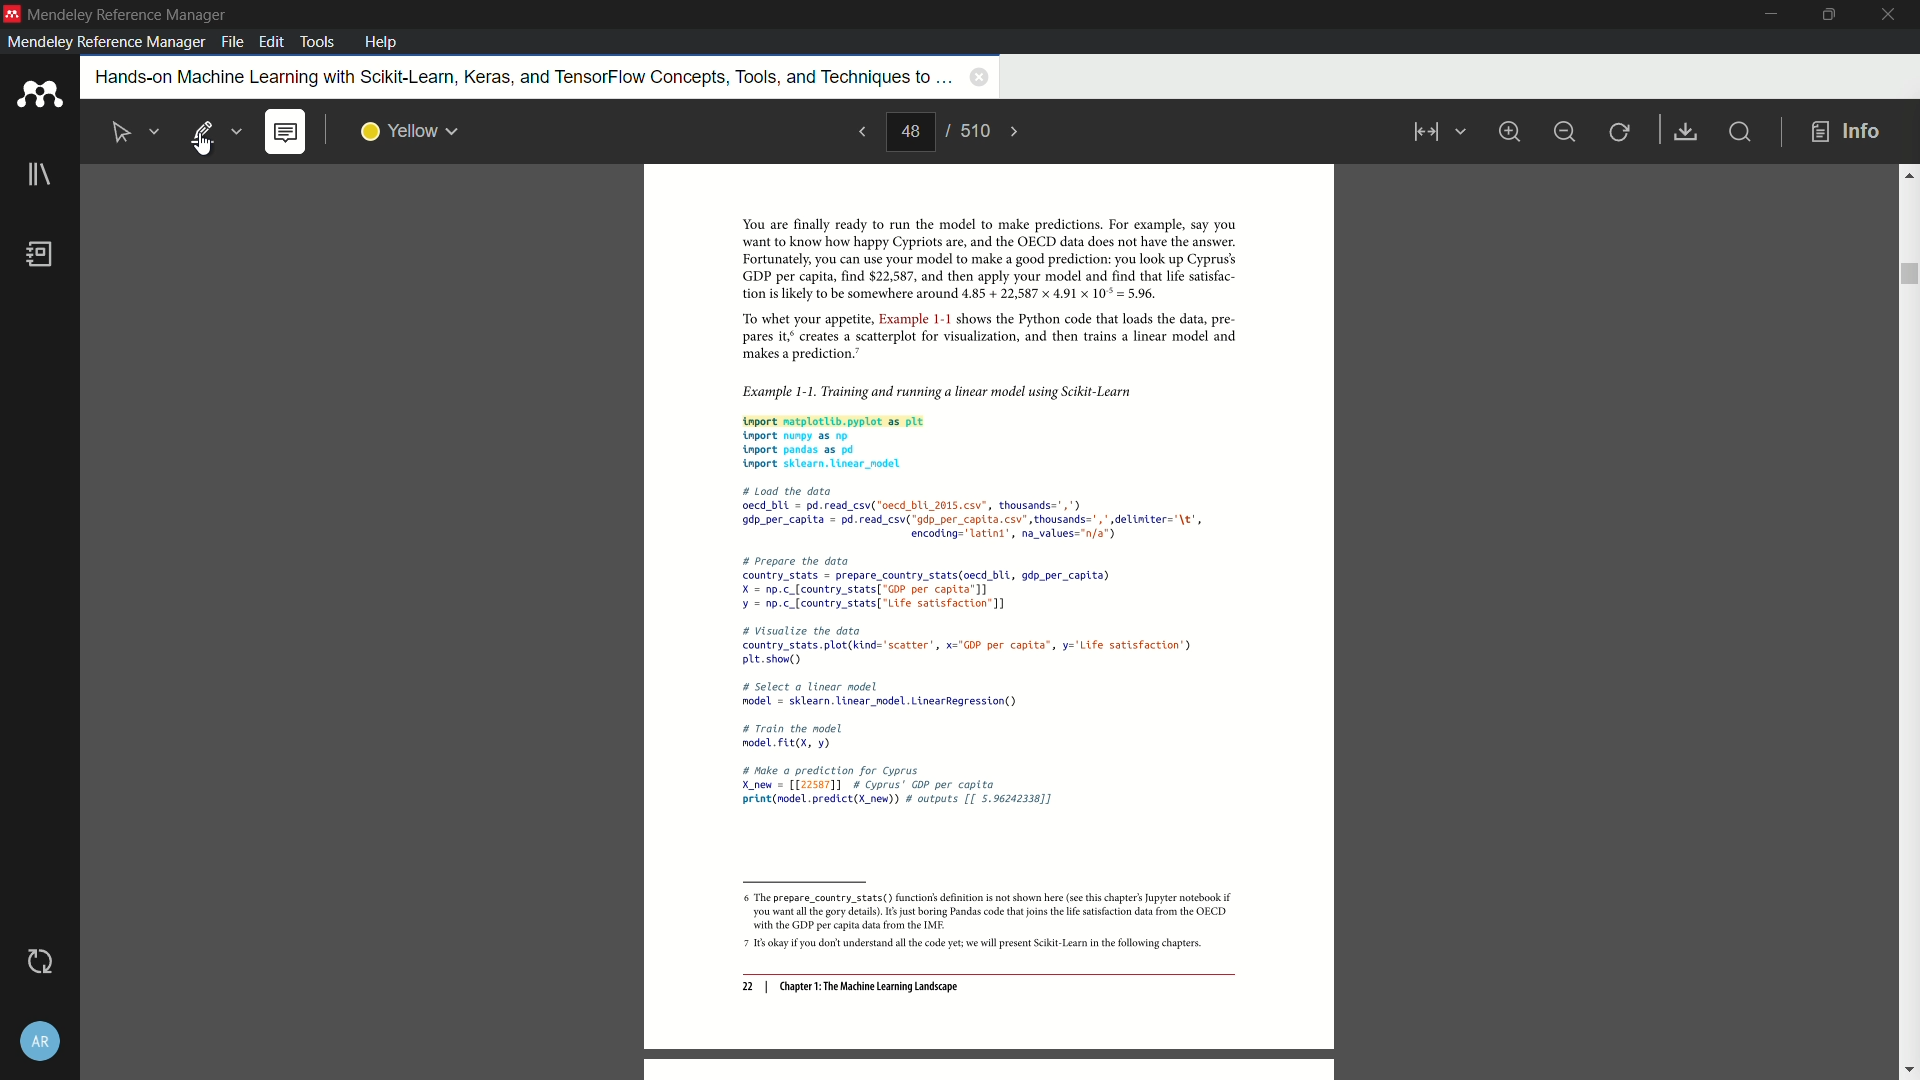 The height and width of the screenshot is (1080, 1920). Describe the element at coordinates (1773, 15) in the screenshot. I see `minimize` at that location.